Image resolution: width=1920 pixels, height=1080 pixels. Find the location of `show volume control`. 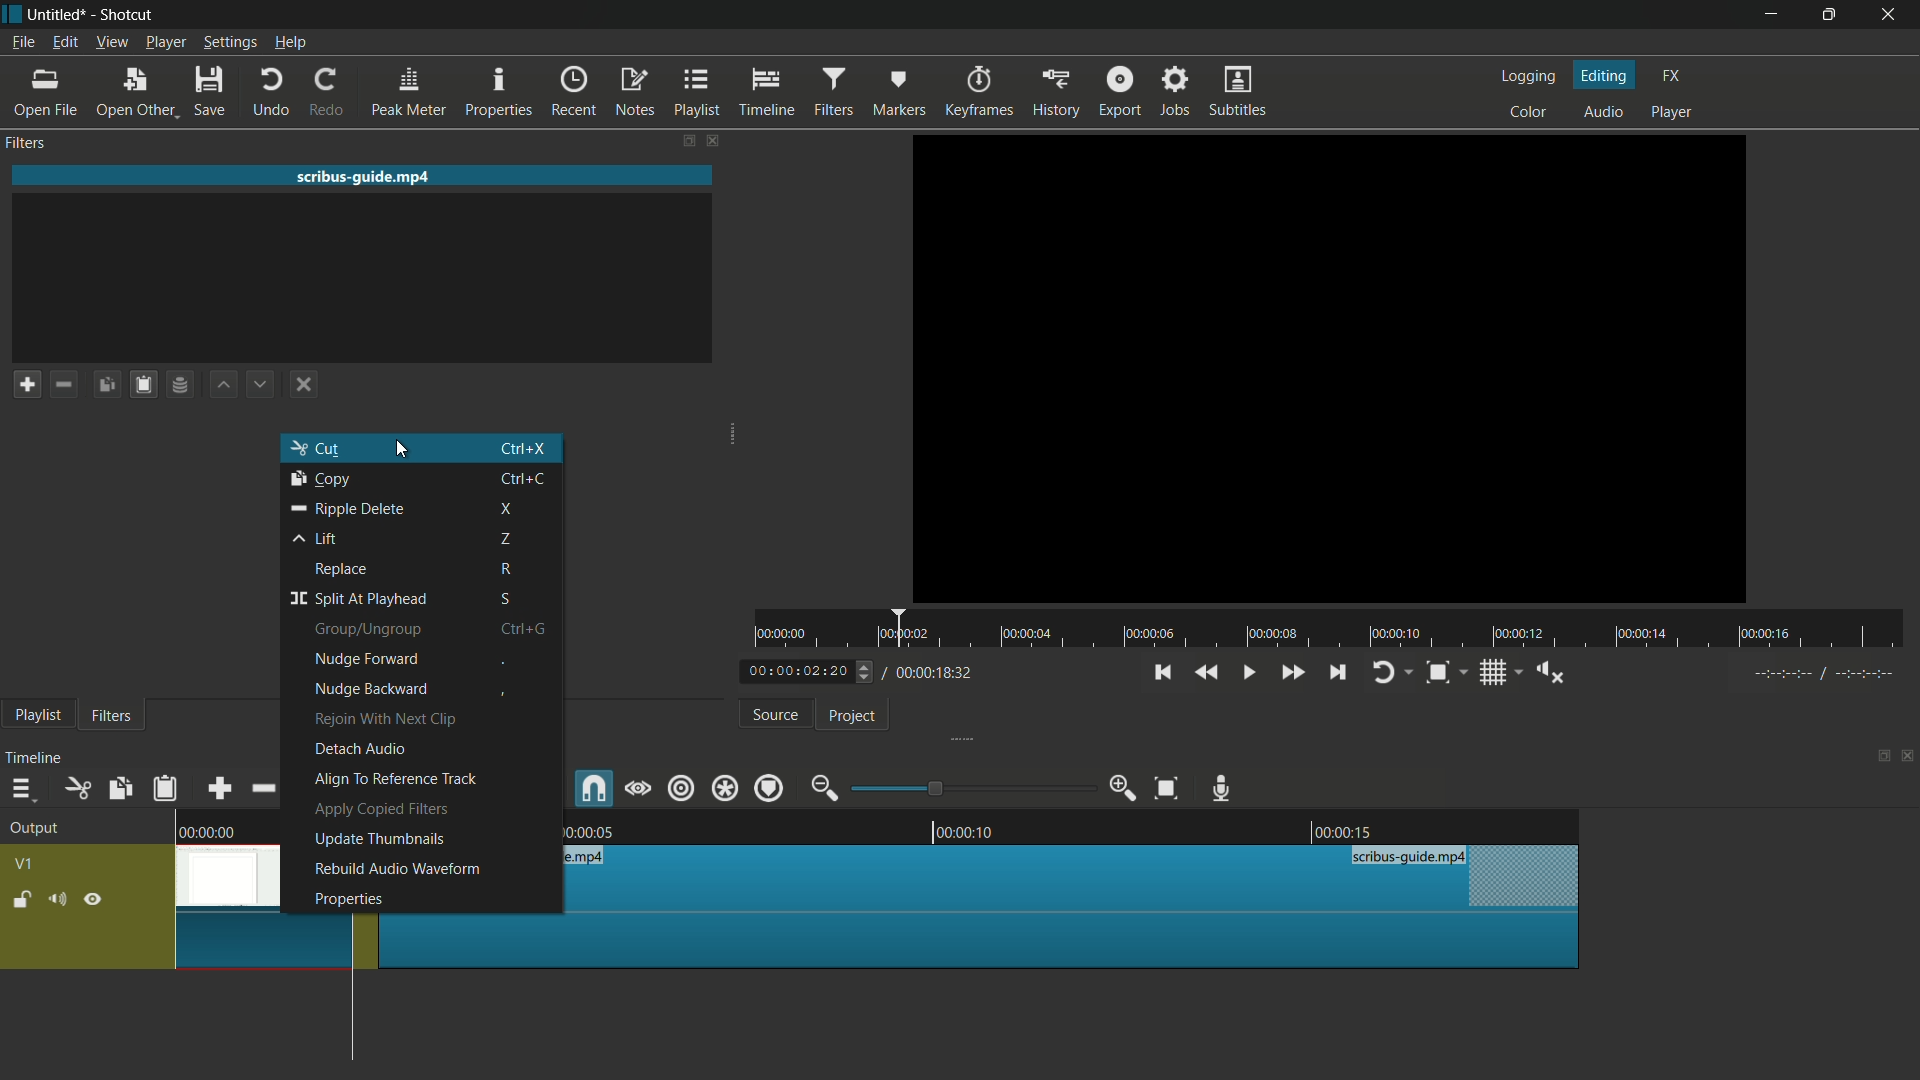

show volume control is located at coordinates (1549, 673).